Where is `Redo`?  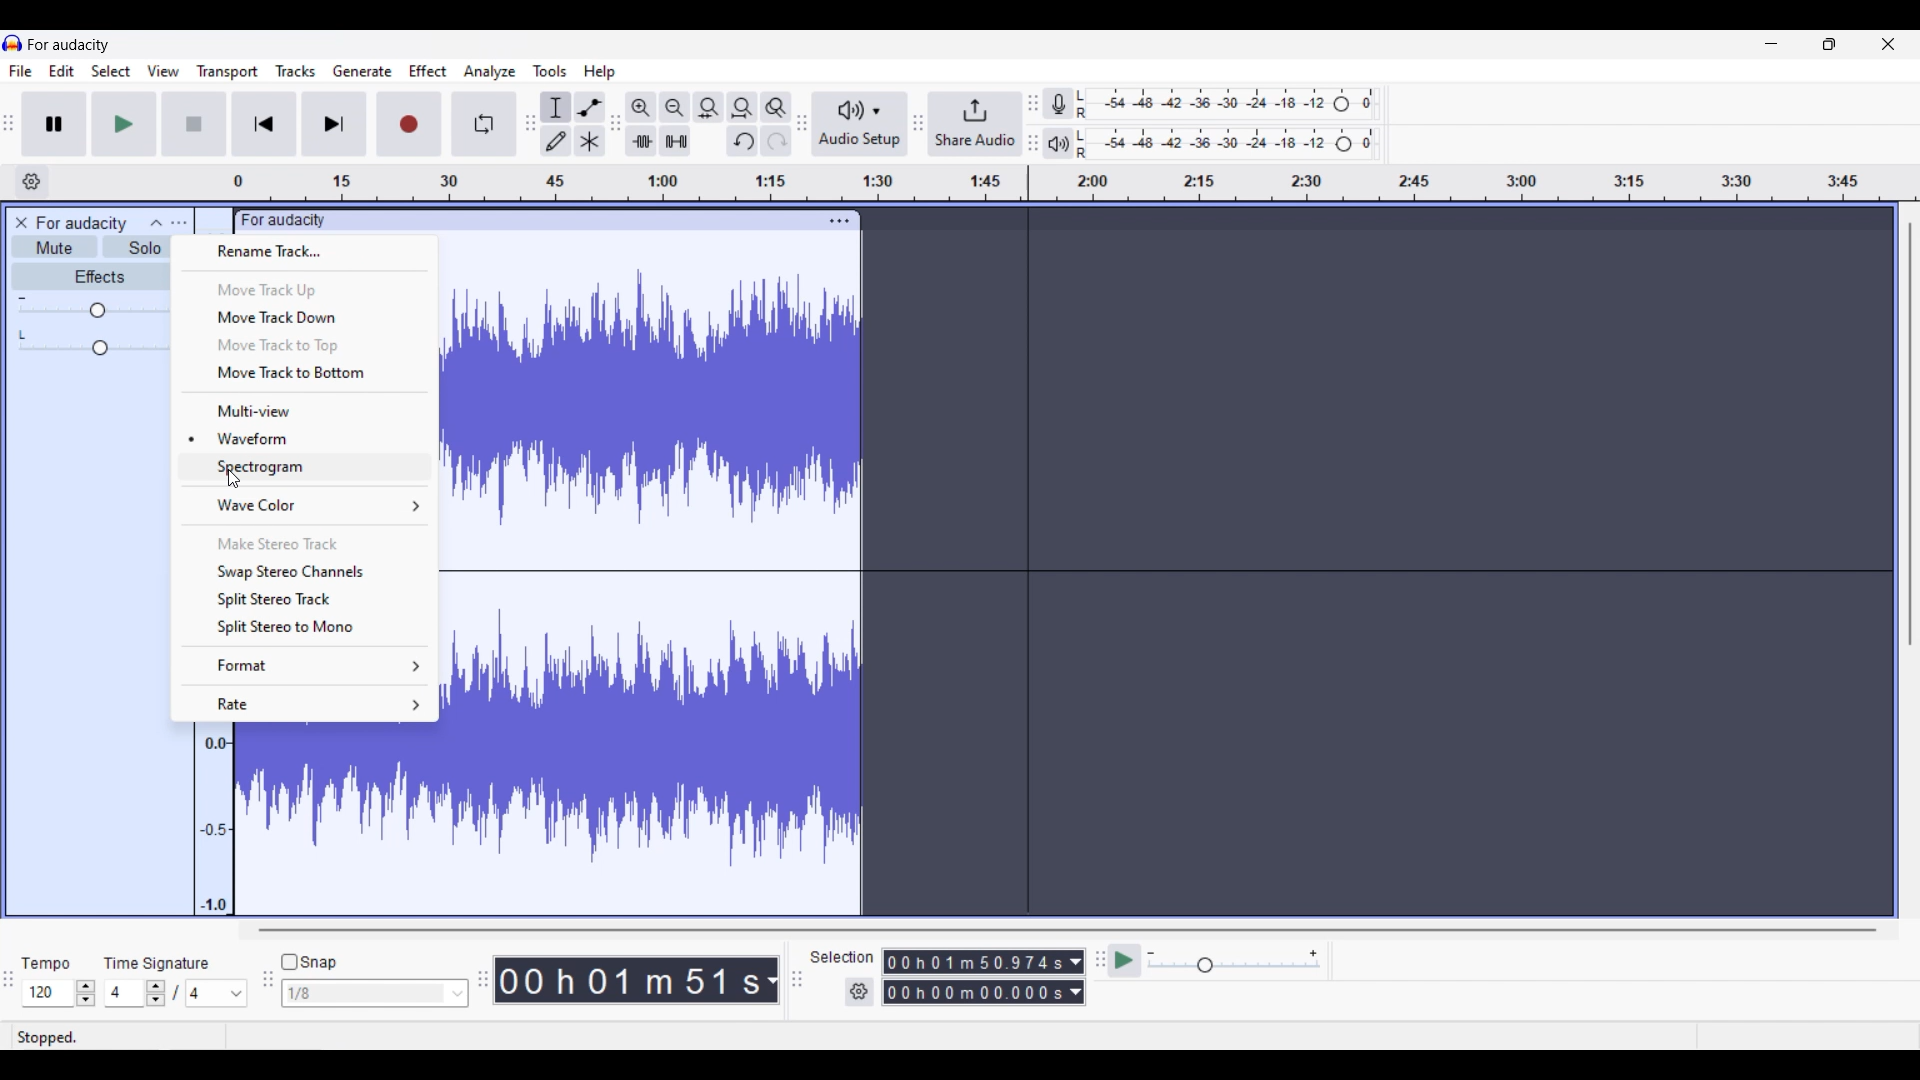 Redo is located at coordinates (779, 140).